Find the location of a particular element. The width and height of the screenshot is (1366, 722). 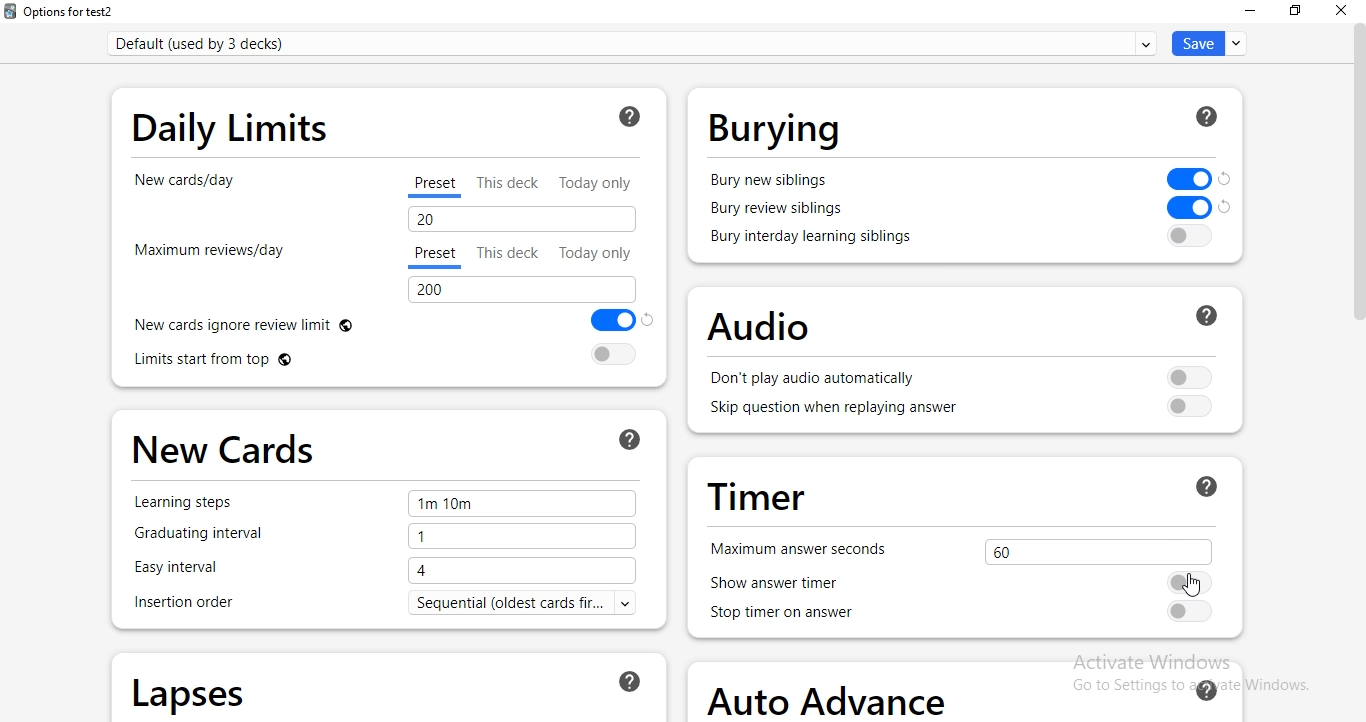

options for test2 is located at coordinates (61, 12).